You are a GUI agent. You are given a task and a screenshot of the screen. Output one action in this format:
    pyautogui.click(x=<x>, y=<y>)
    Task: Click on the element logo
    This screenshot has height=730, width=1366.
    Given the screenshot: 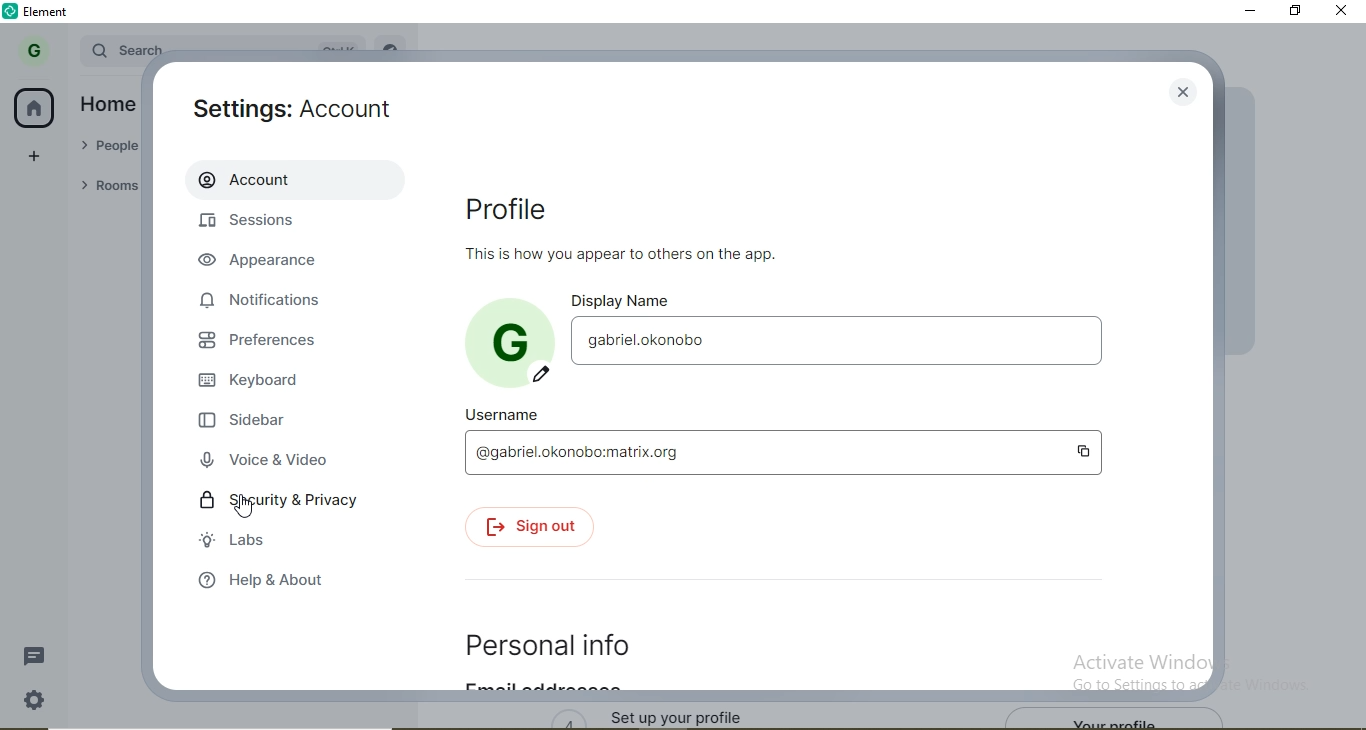 What is the action you would take?
    pyautogui.click(x=13, y=11)
    